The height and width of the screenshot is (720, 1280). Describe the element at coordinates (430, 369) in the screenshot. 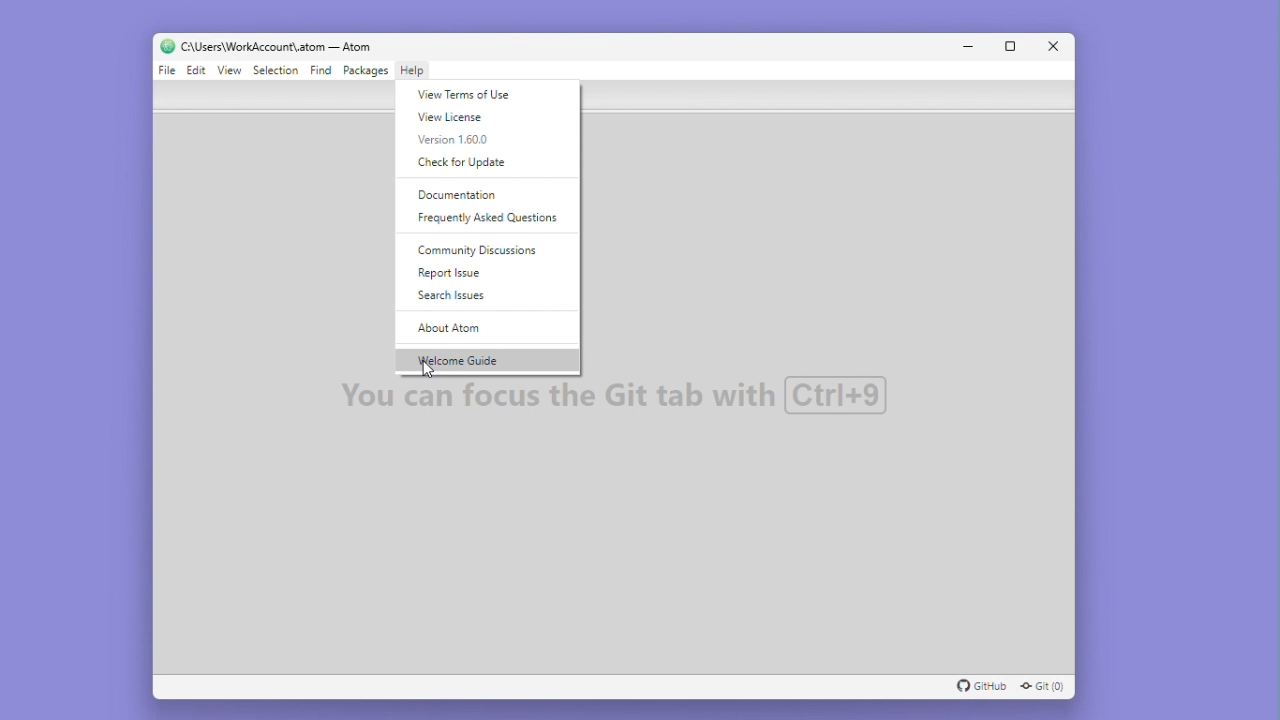

I see `cursor` at that location.